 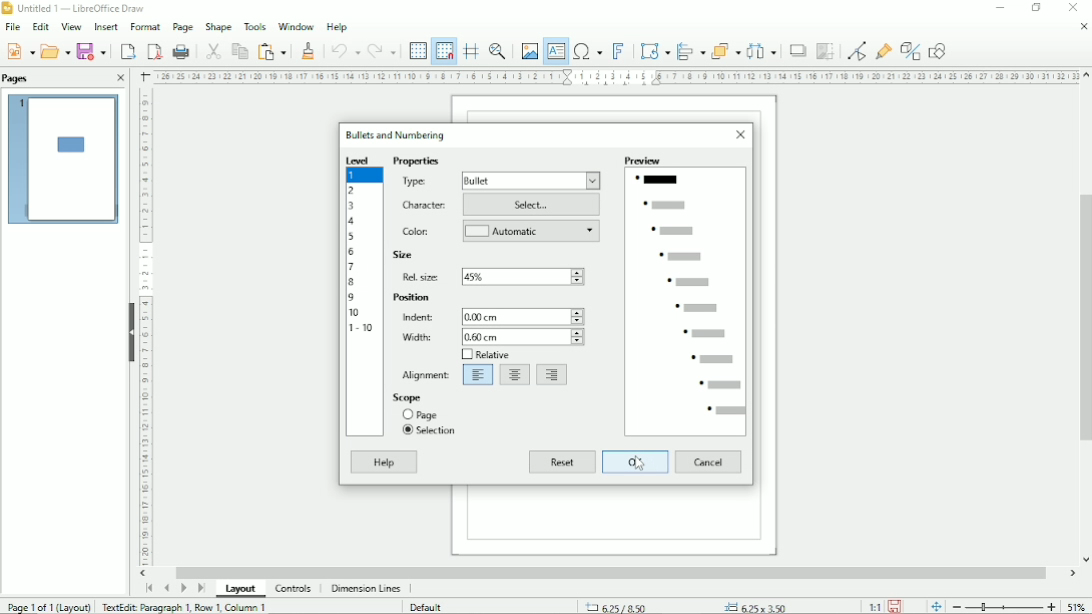 I want to click on 4, so click(x=354, y=221).